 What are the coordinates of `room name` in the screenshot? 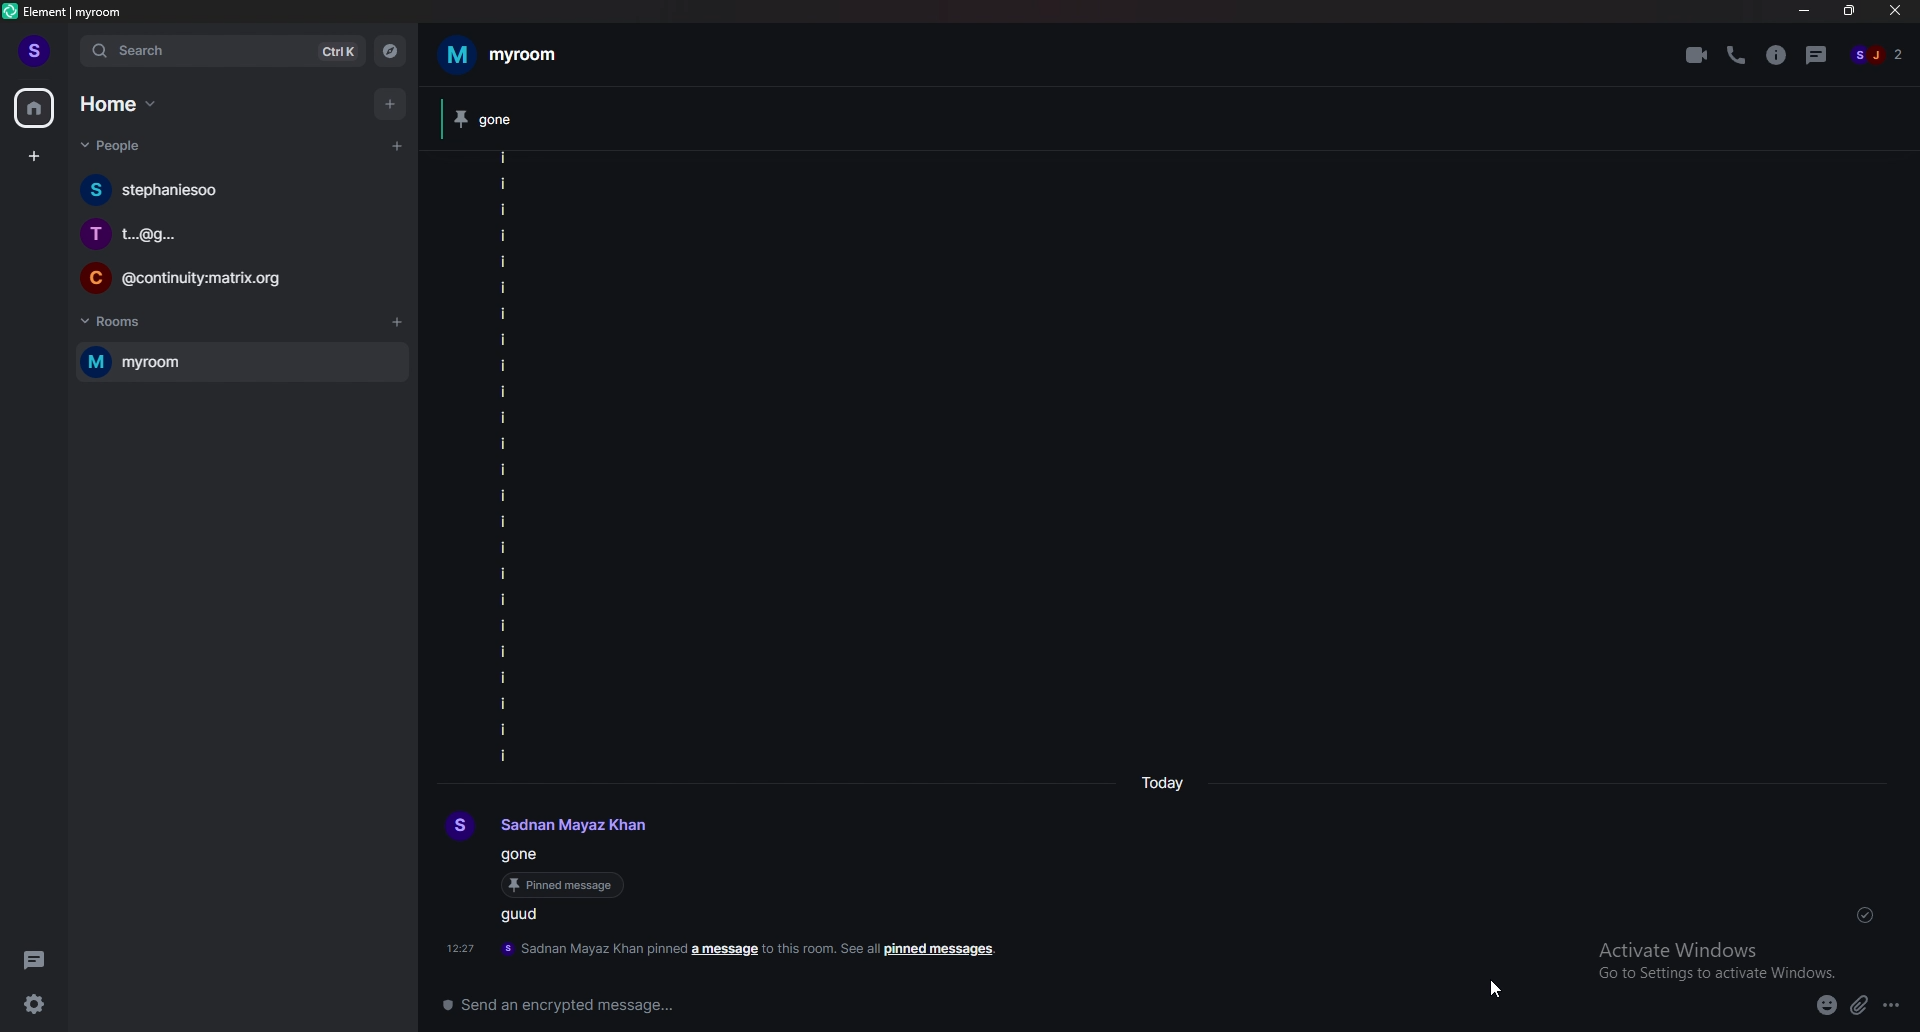 It's located at (507, 54).